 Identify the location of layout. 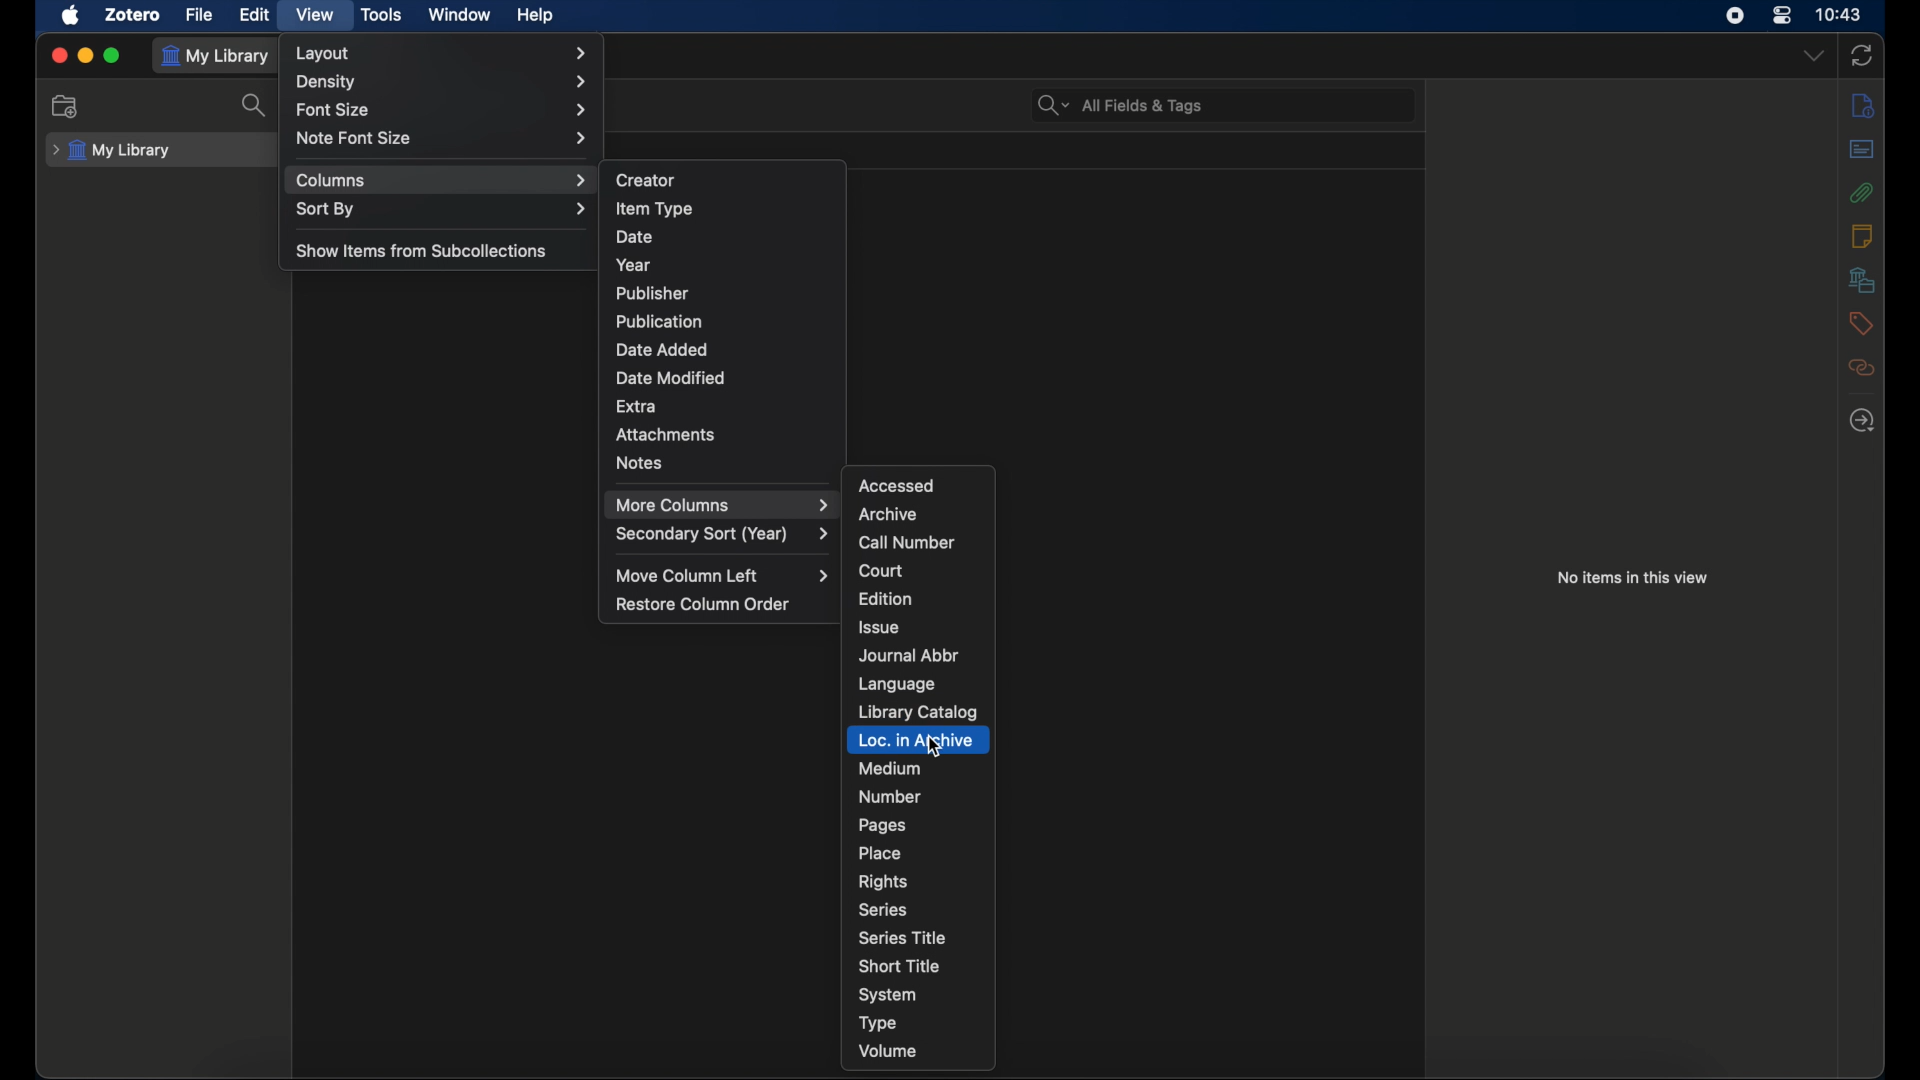
(442, 53).